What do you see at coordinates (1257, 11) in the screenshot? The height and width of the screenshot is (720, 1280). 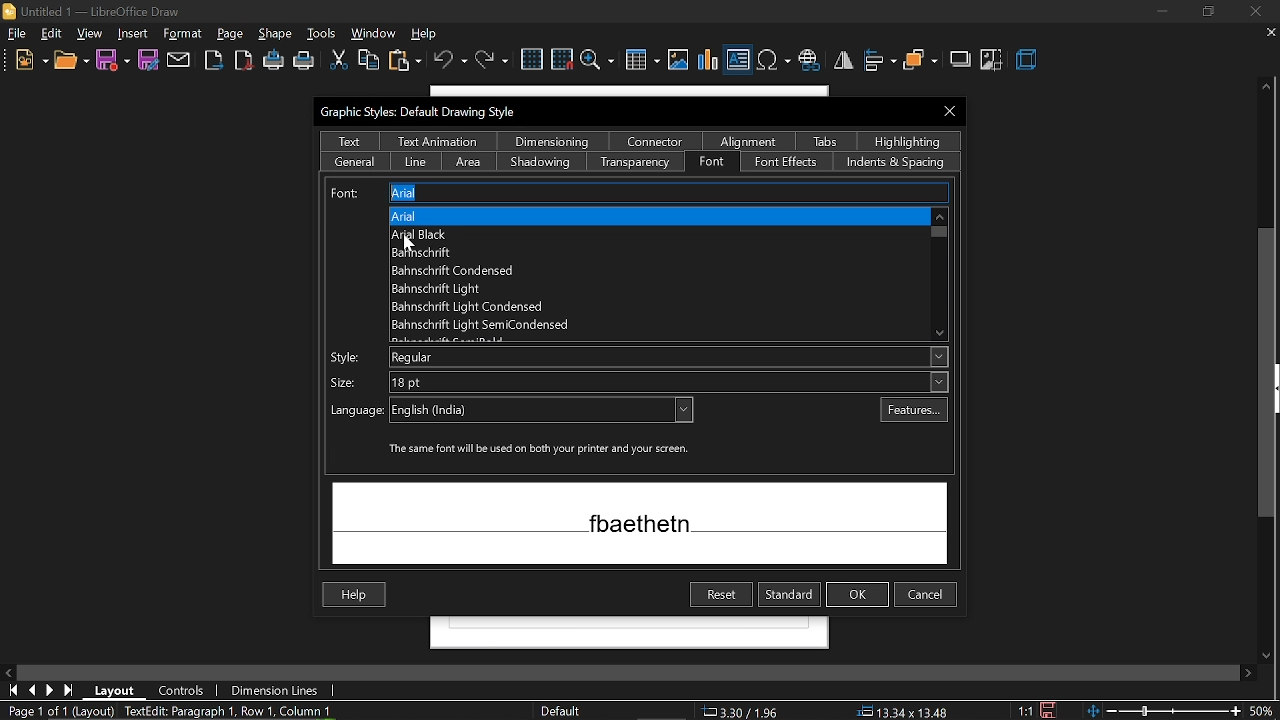 I see `close` at bounding box center [1257, 11].